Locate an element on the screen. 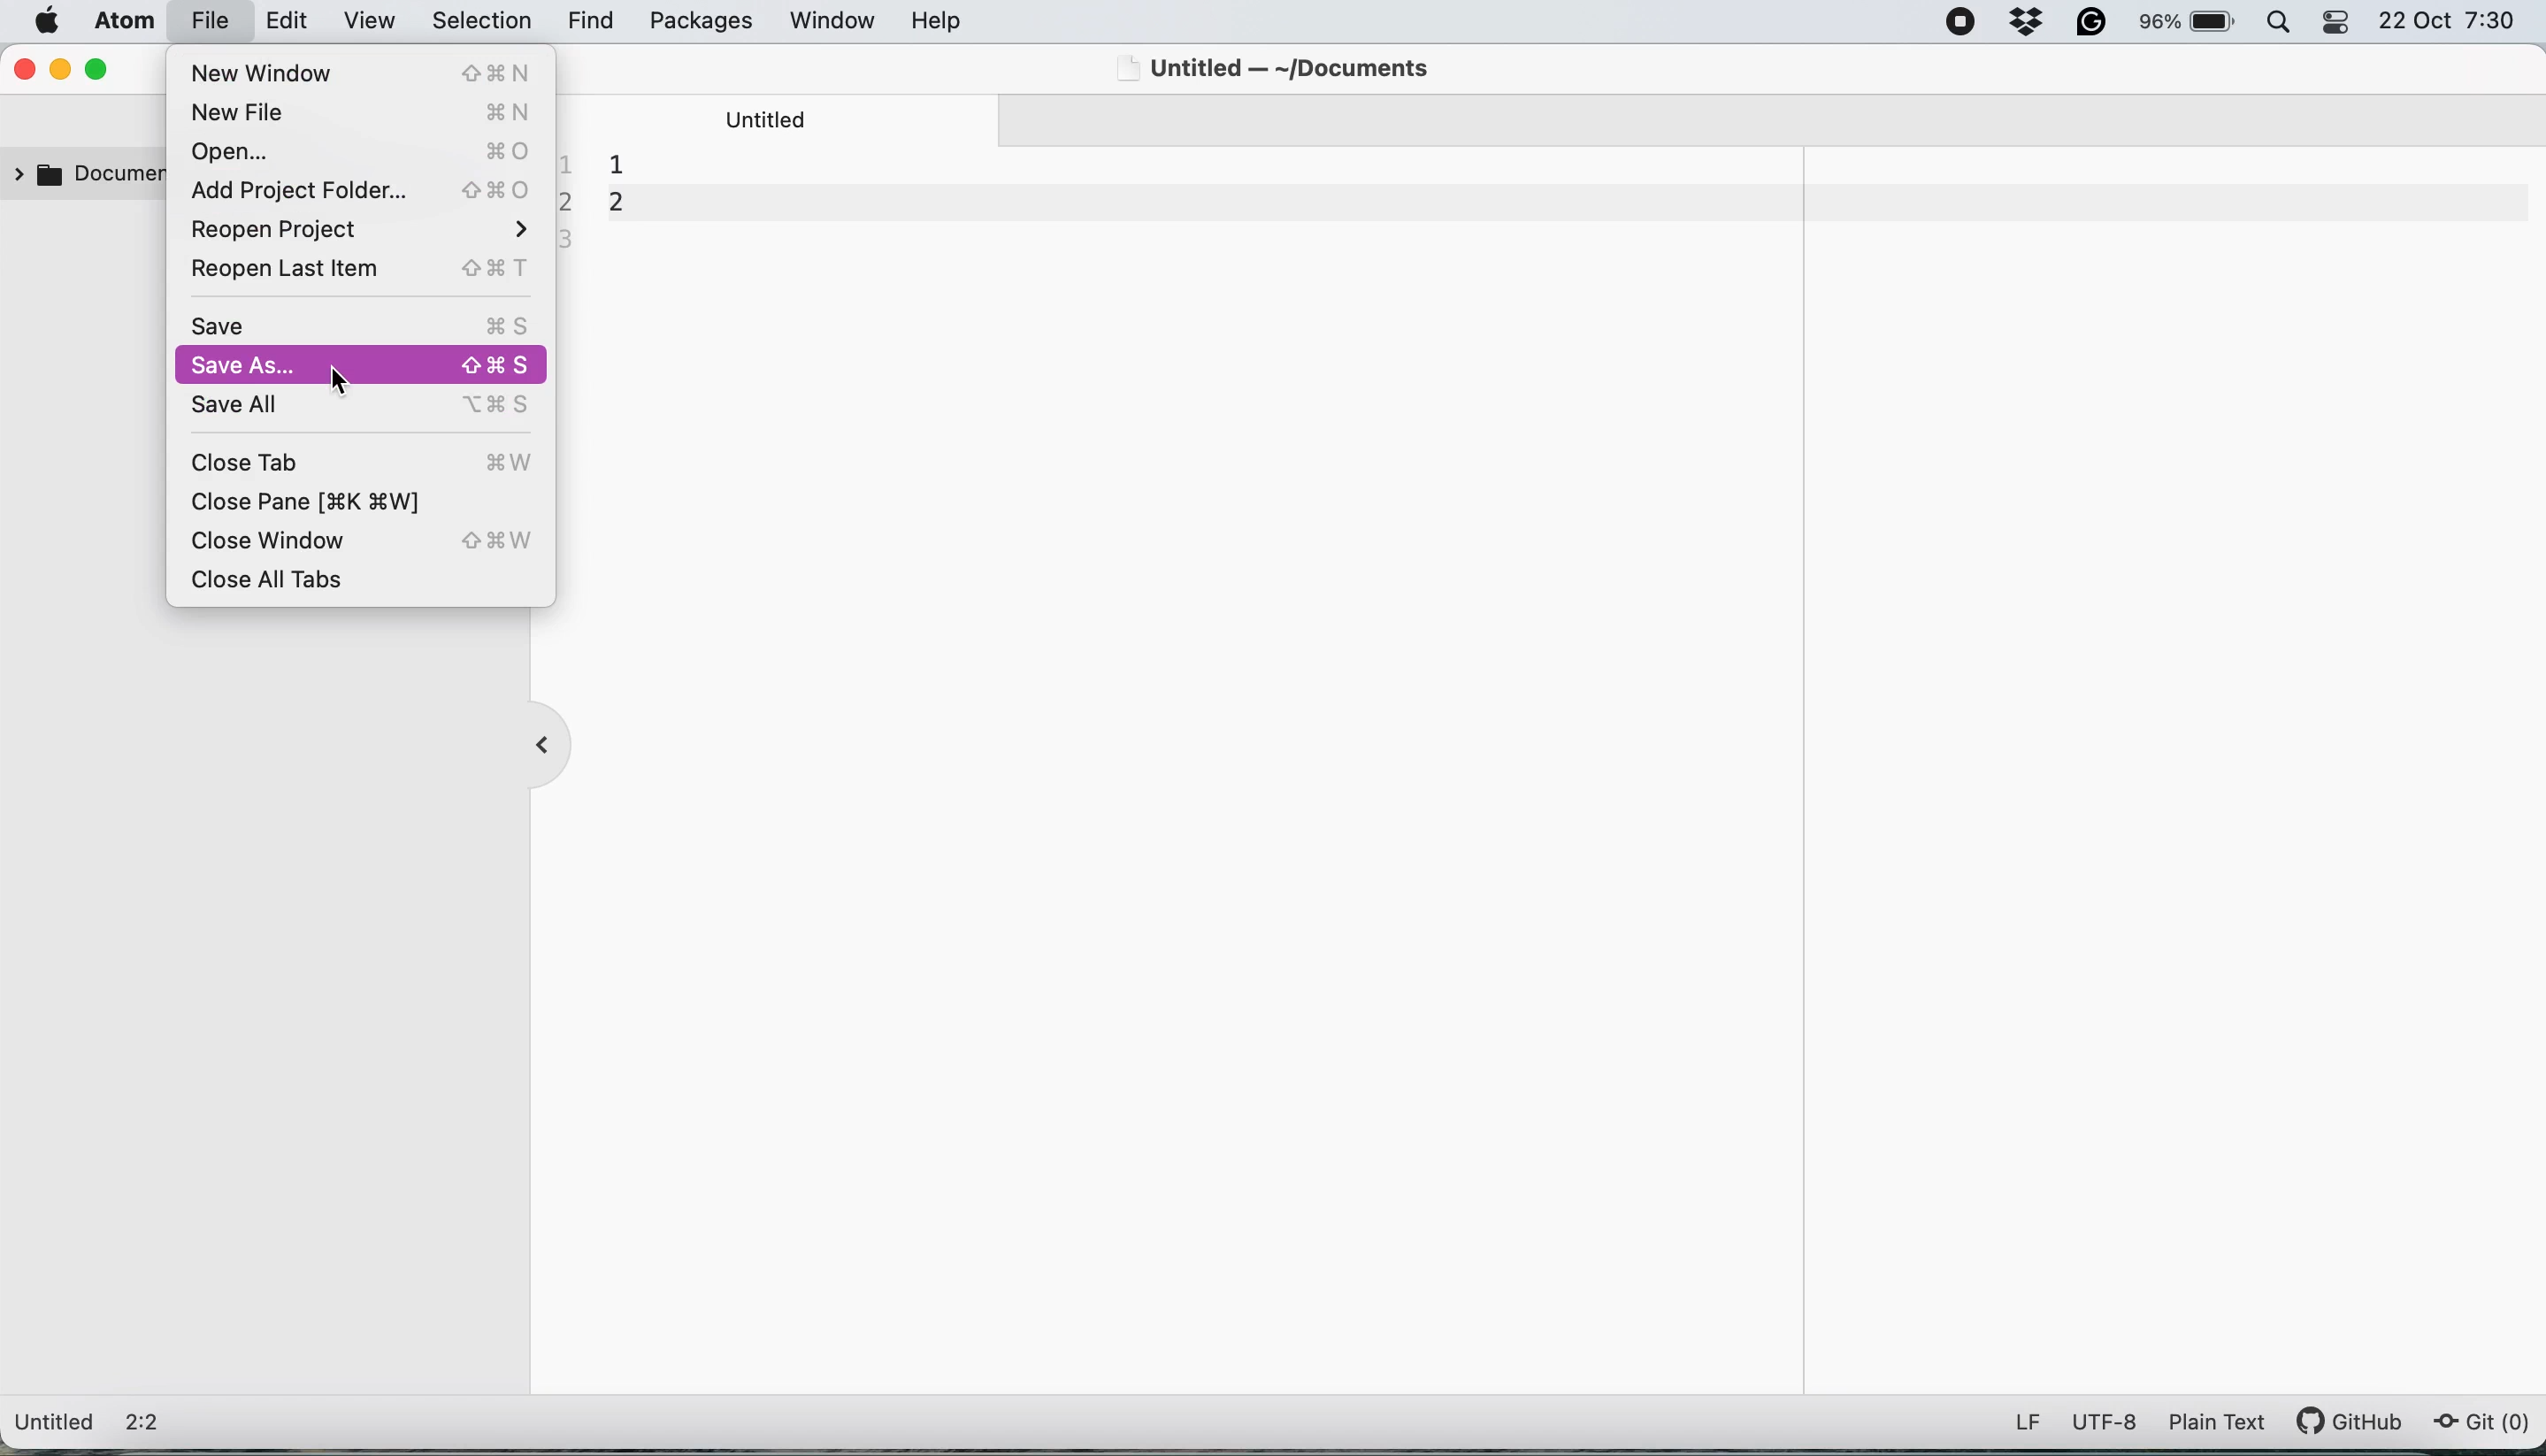  Save is located at coordinates (359, 323).